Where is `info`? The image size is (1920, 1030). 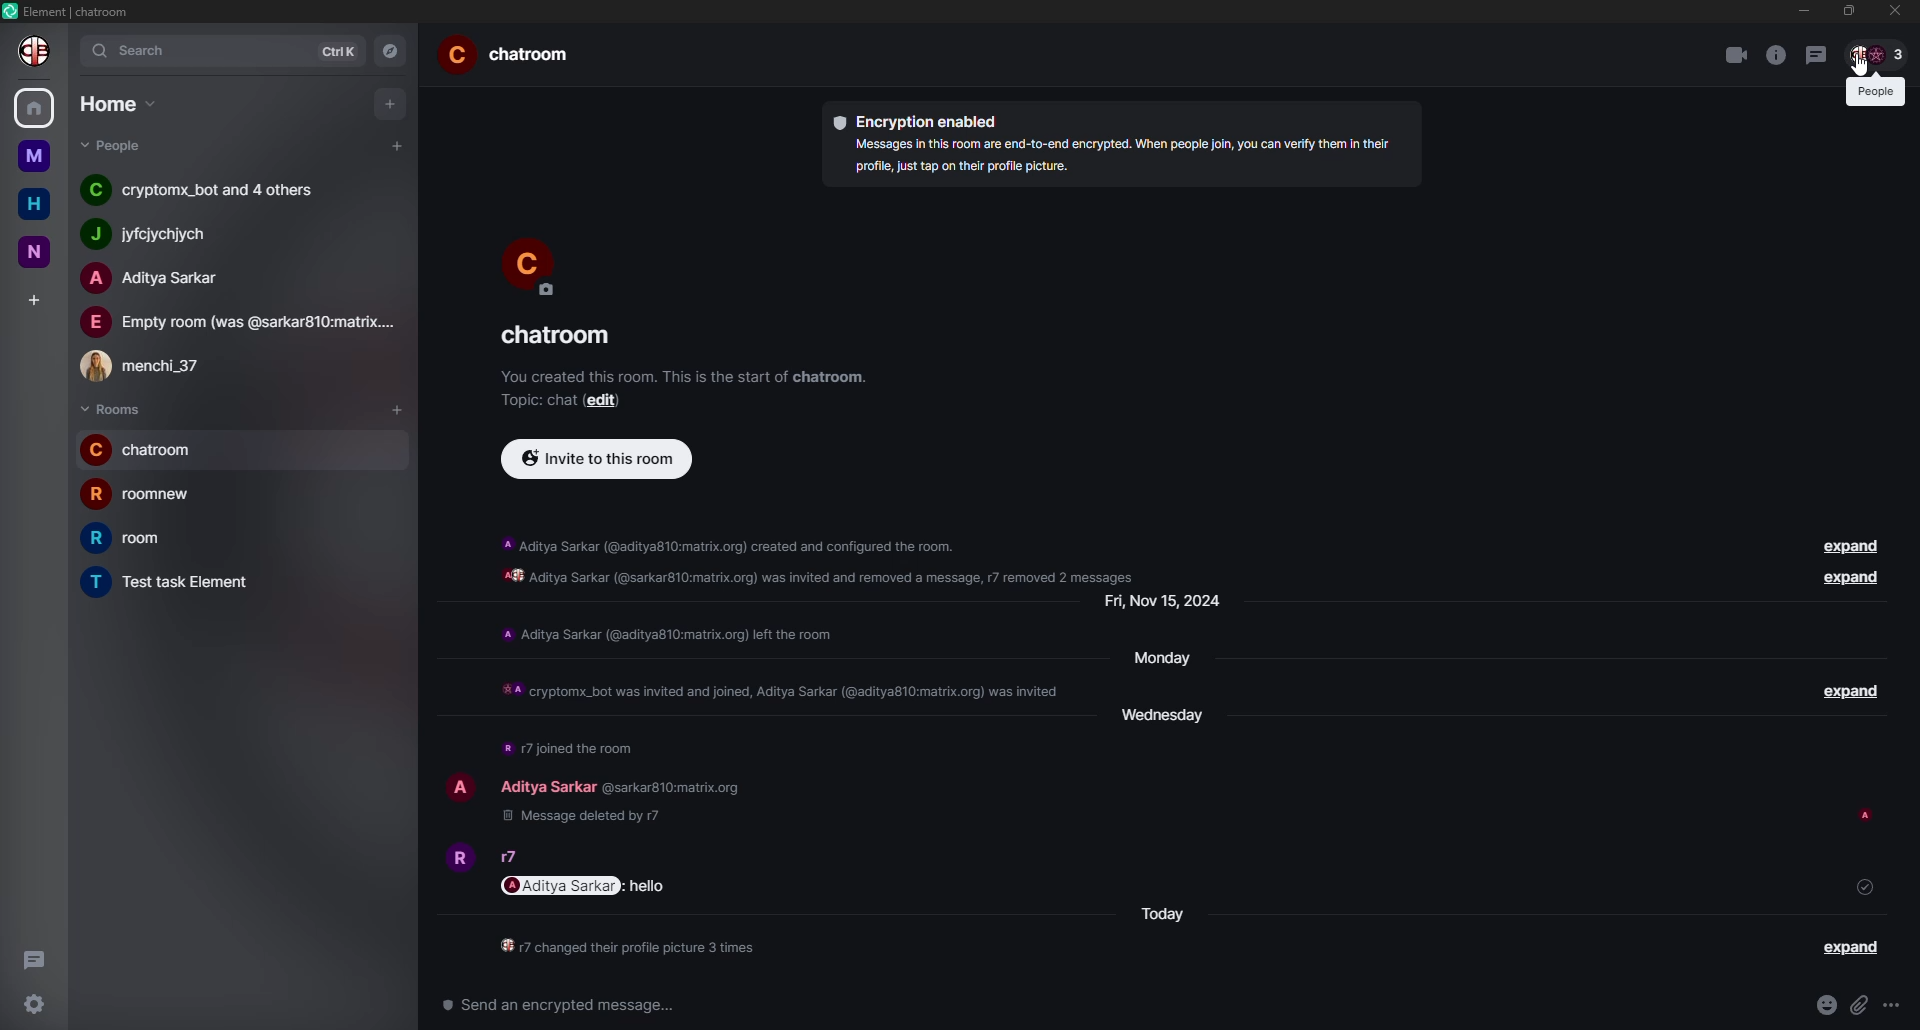 info is located at coordinates (1775, 56).